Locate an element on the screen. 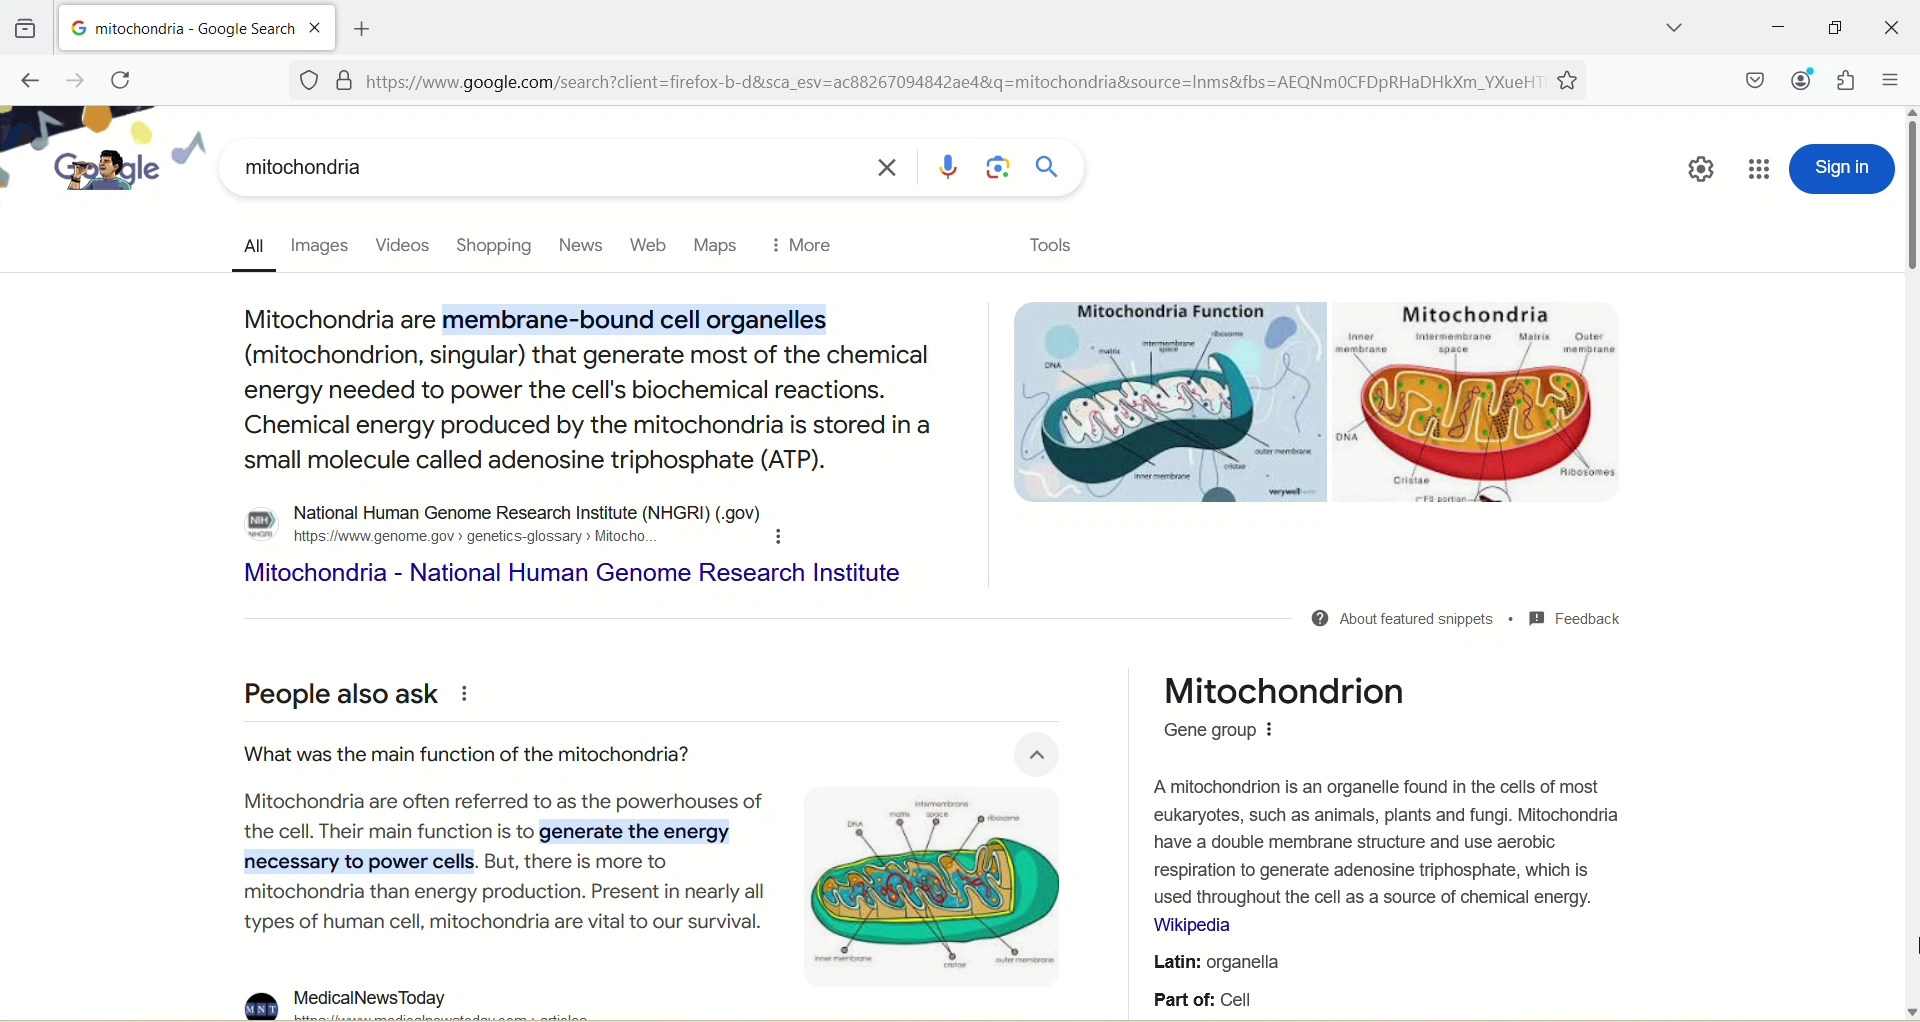 The width and height of the screenshot is (1920, 1022). search is located at coordinates (1055, 168).